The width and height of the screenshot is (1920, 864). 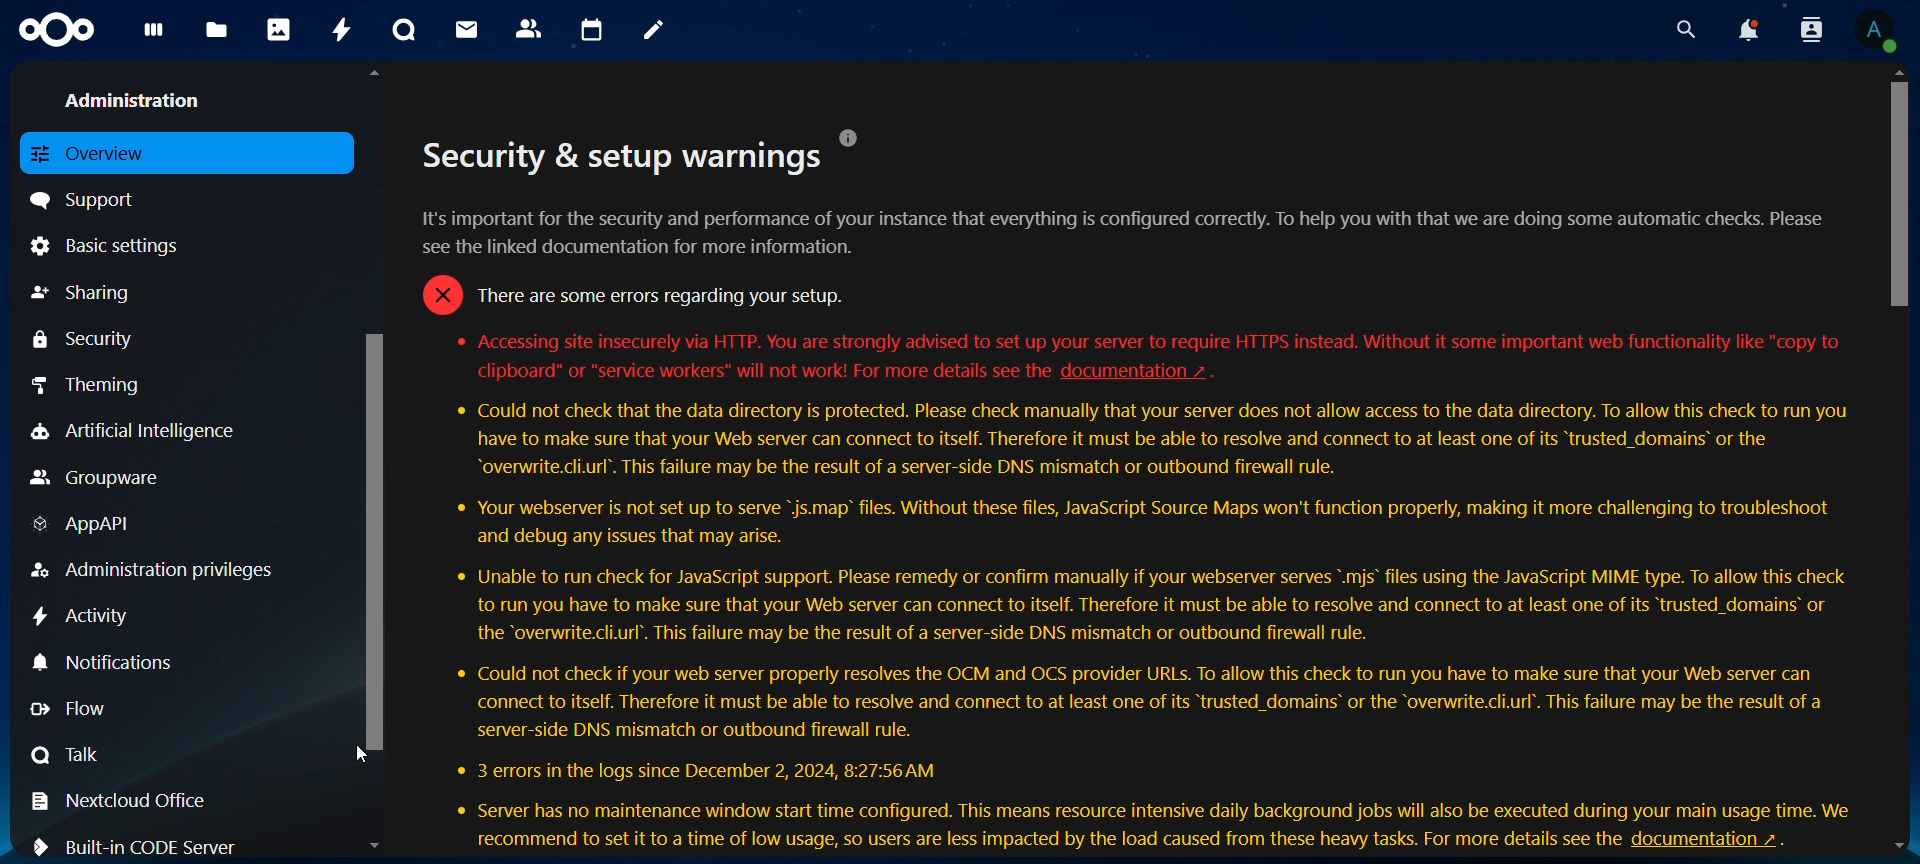 What do you see at coordinates (155, 570) in the screenshot?
I see `admnistration privileges` at bounding box center [155, 570].